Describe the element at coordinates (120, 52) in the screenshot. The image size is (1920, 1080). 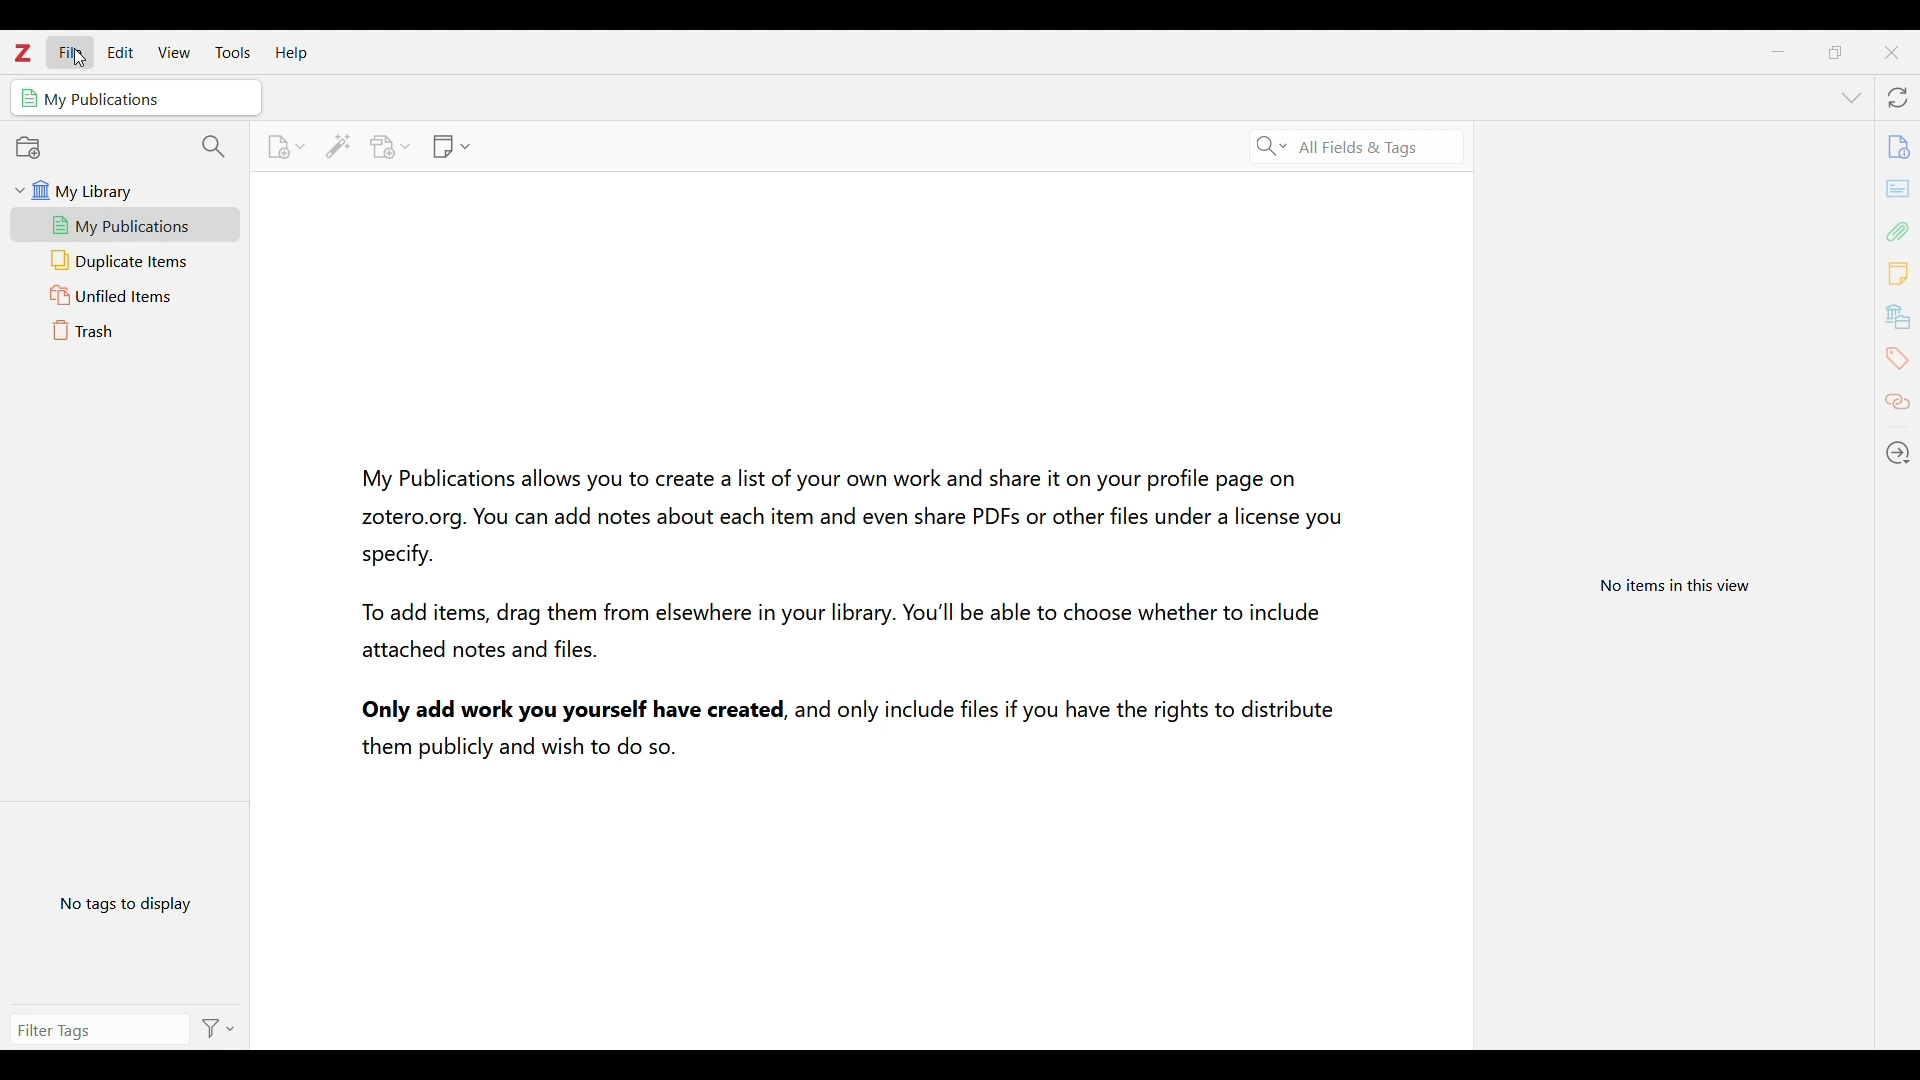
I see `Edit` at that location.